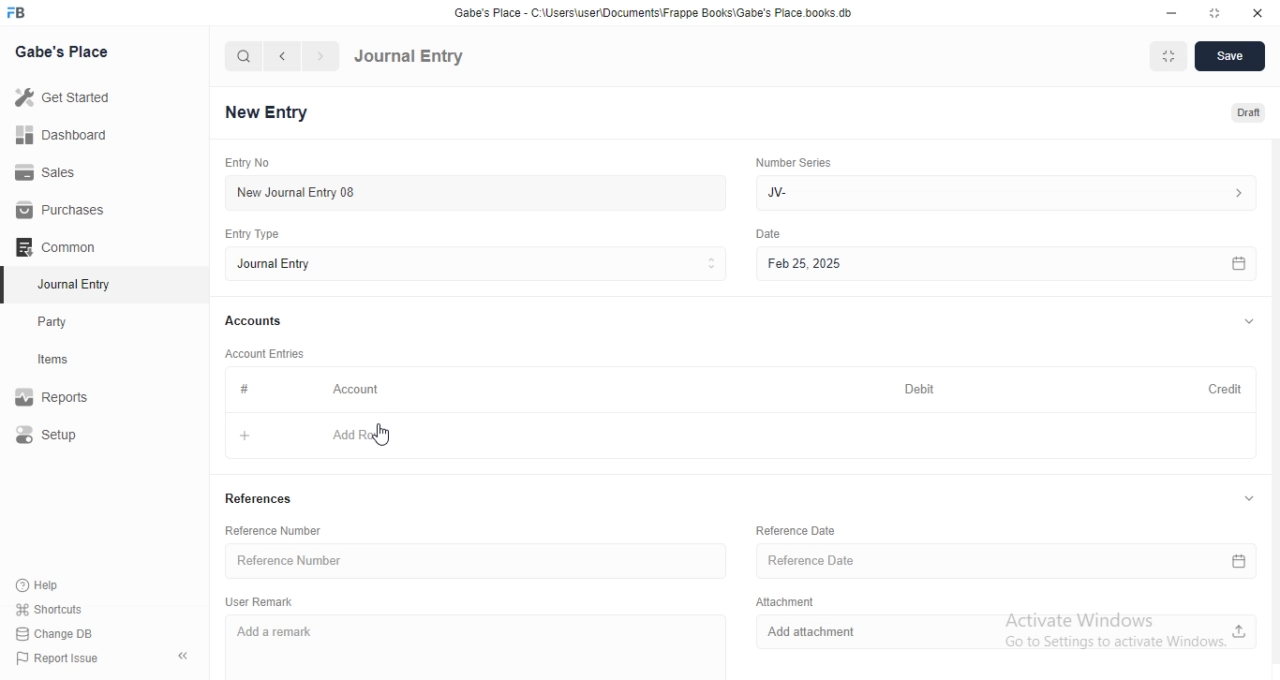 The width and height of the screenshot is (1280, 680). I want to click on Draft, so click(1238, 111).